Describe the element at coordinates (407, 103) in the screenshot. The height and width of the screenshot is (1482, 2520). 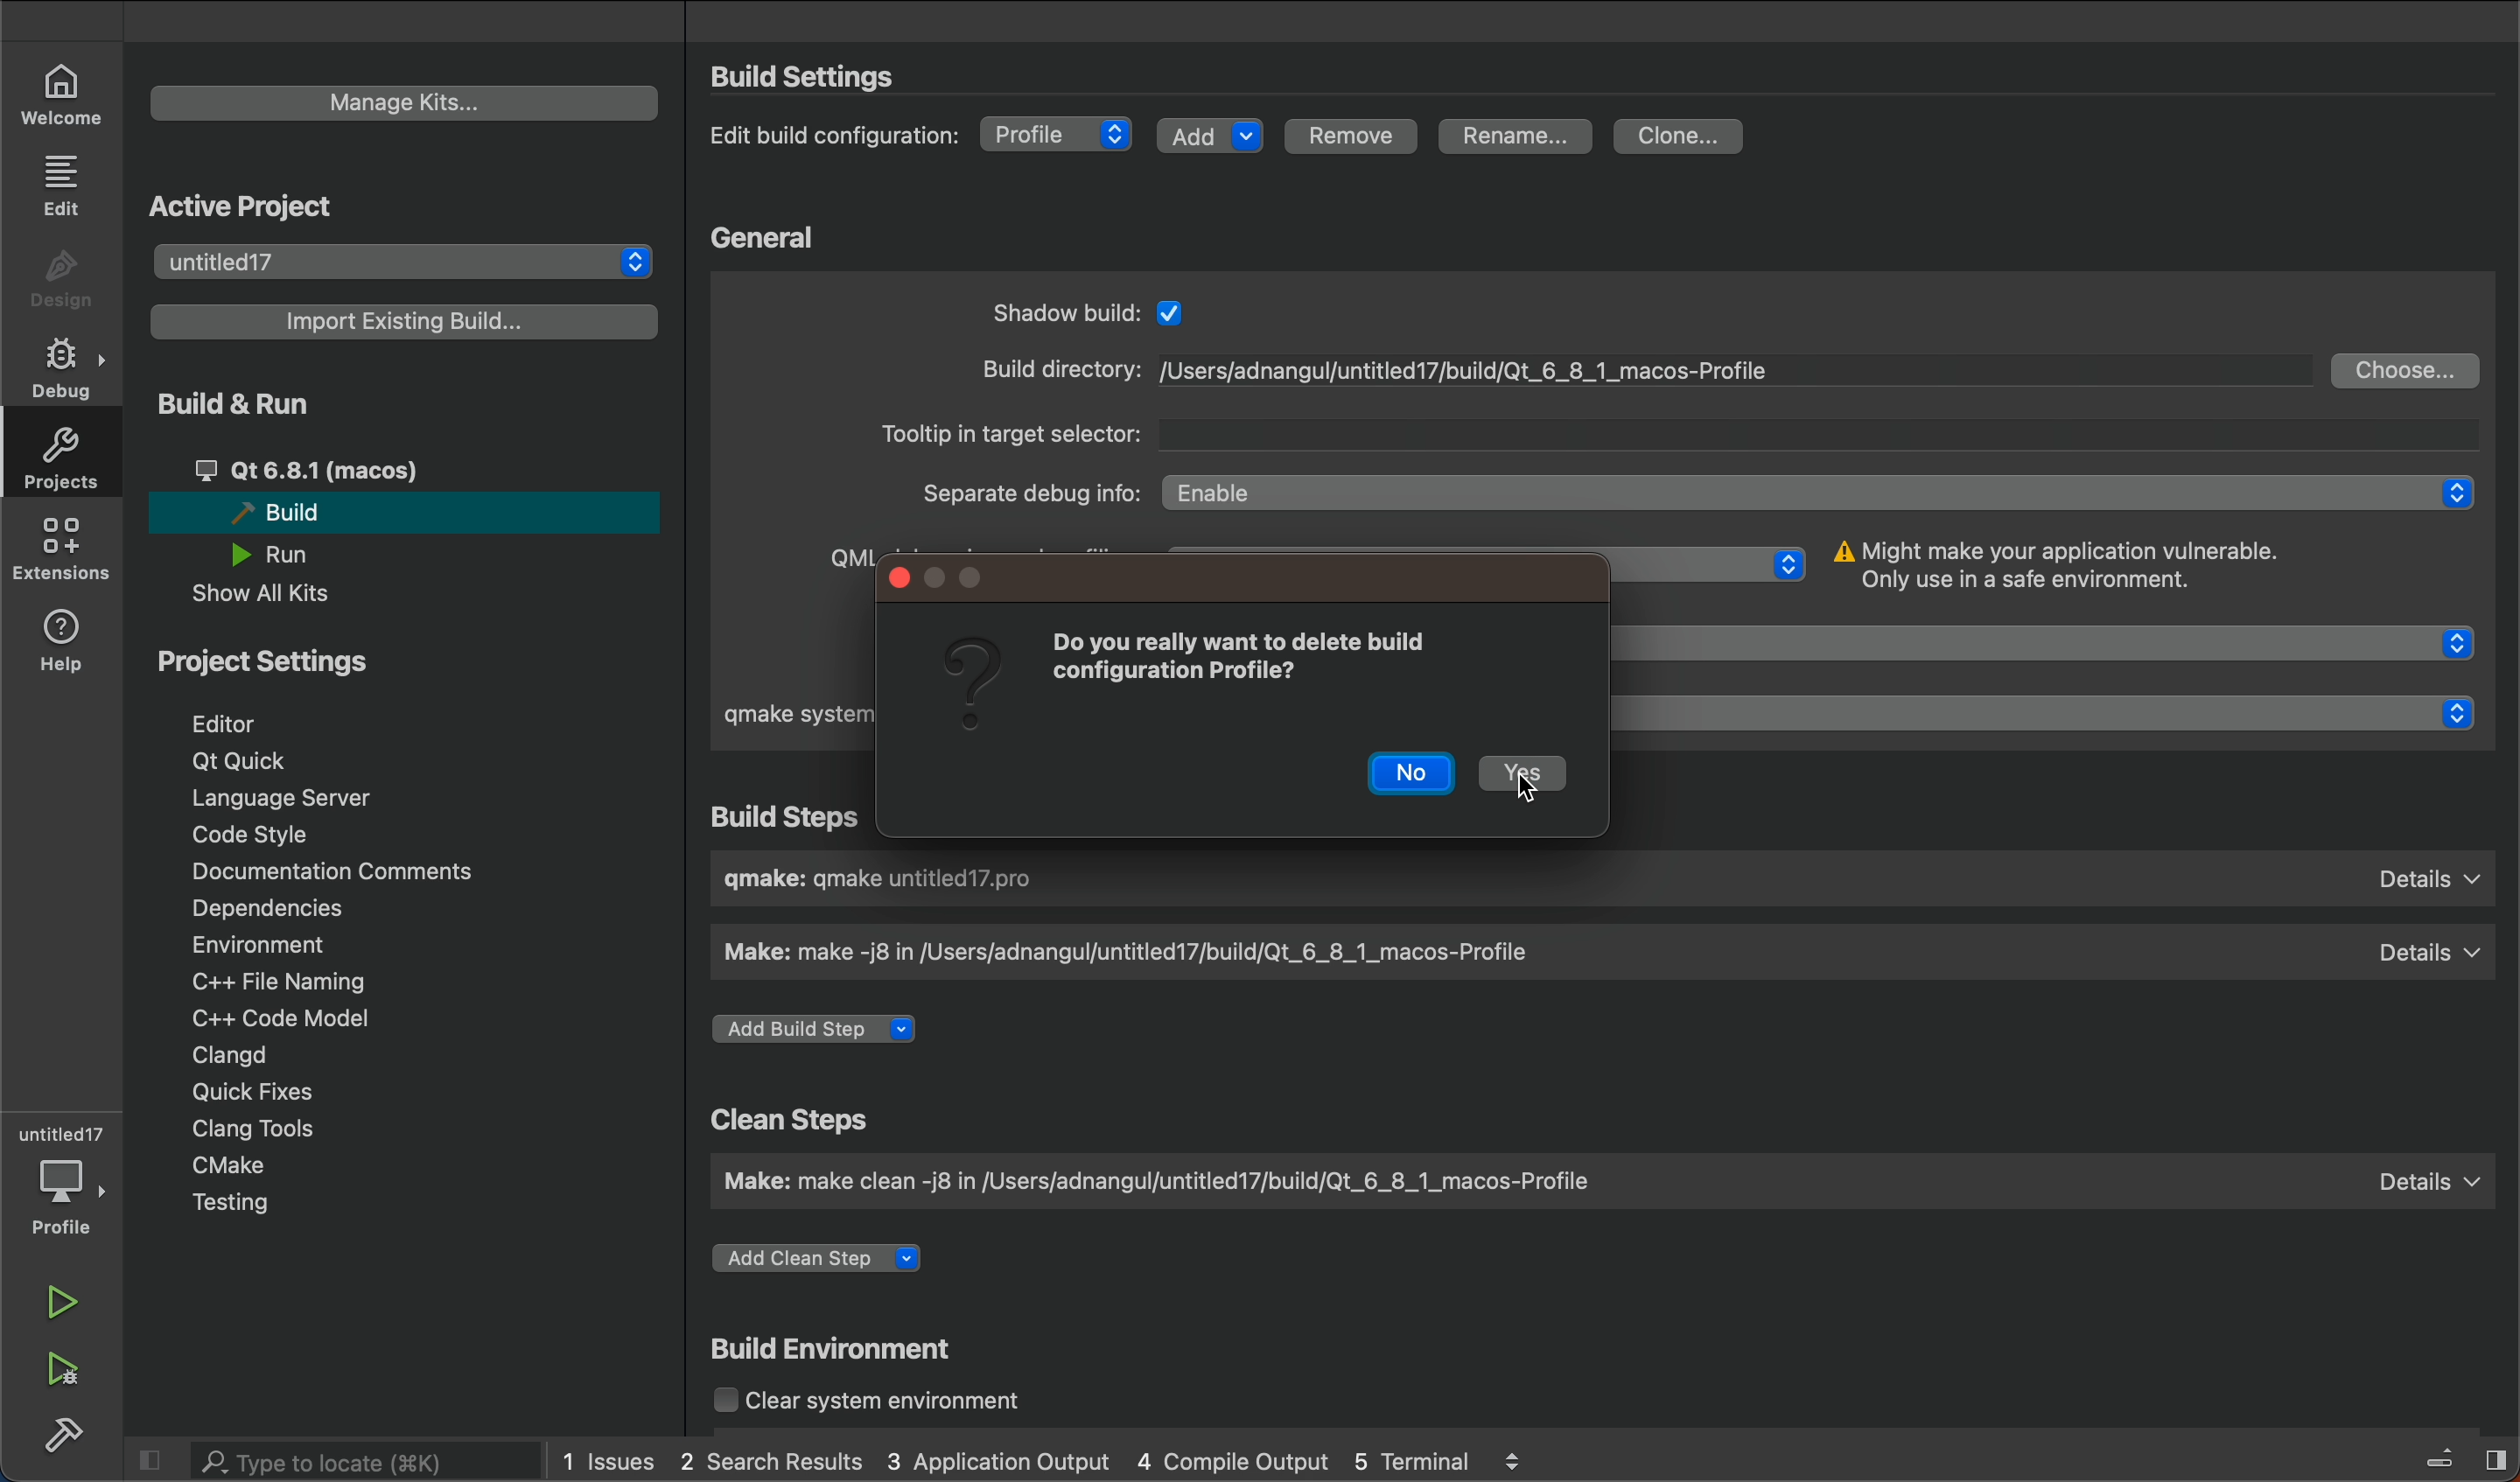
I see `manage kits` at that location.